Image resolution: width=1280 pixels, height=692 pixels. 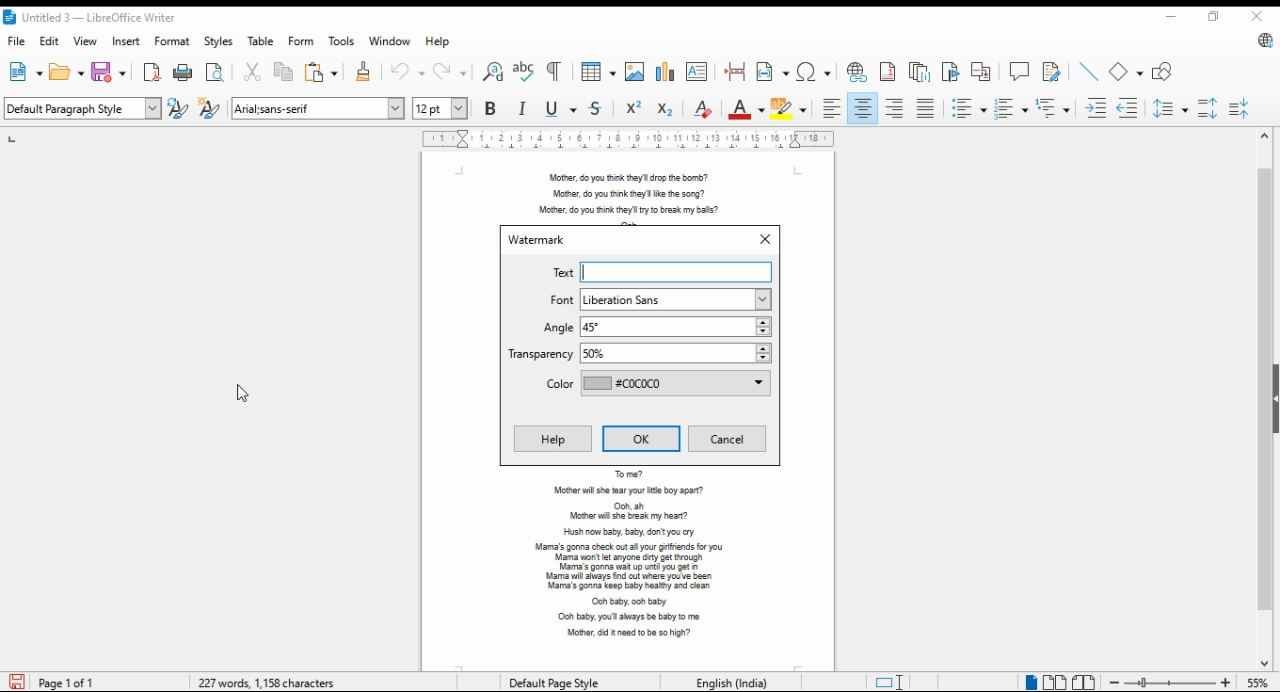 I want to click on text, so click(x=658, y=273).